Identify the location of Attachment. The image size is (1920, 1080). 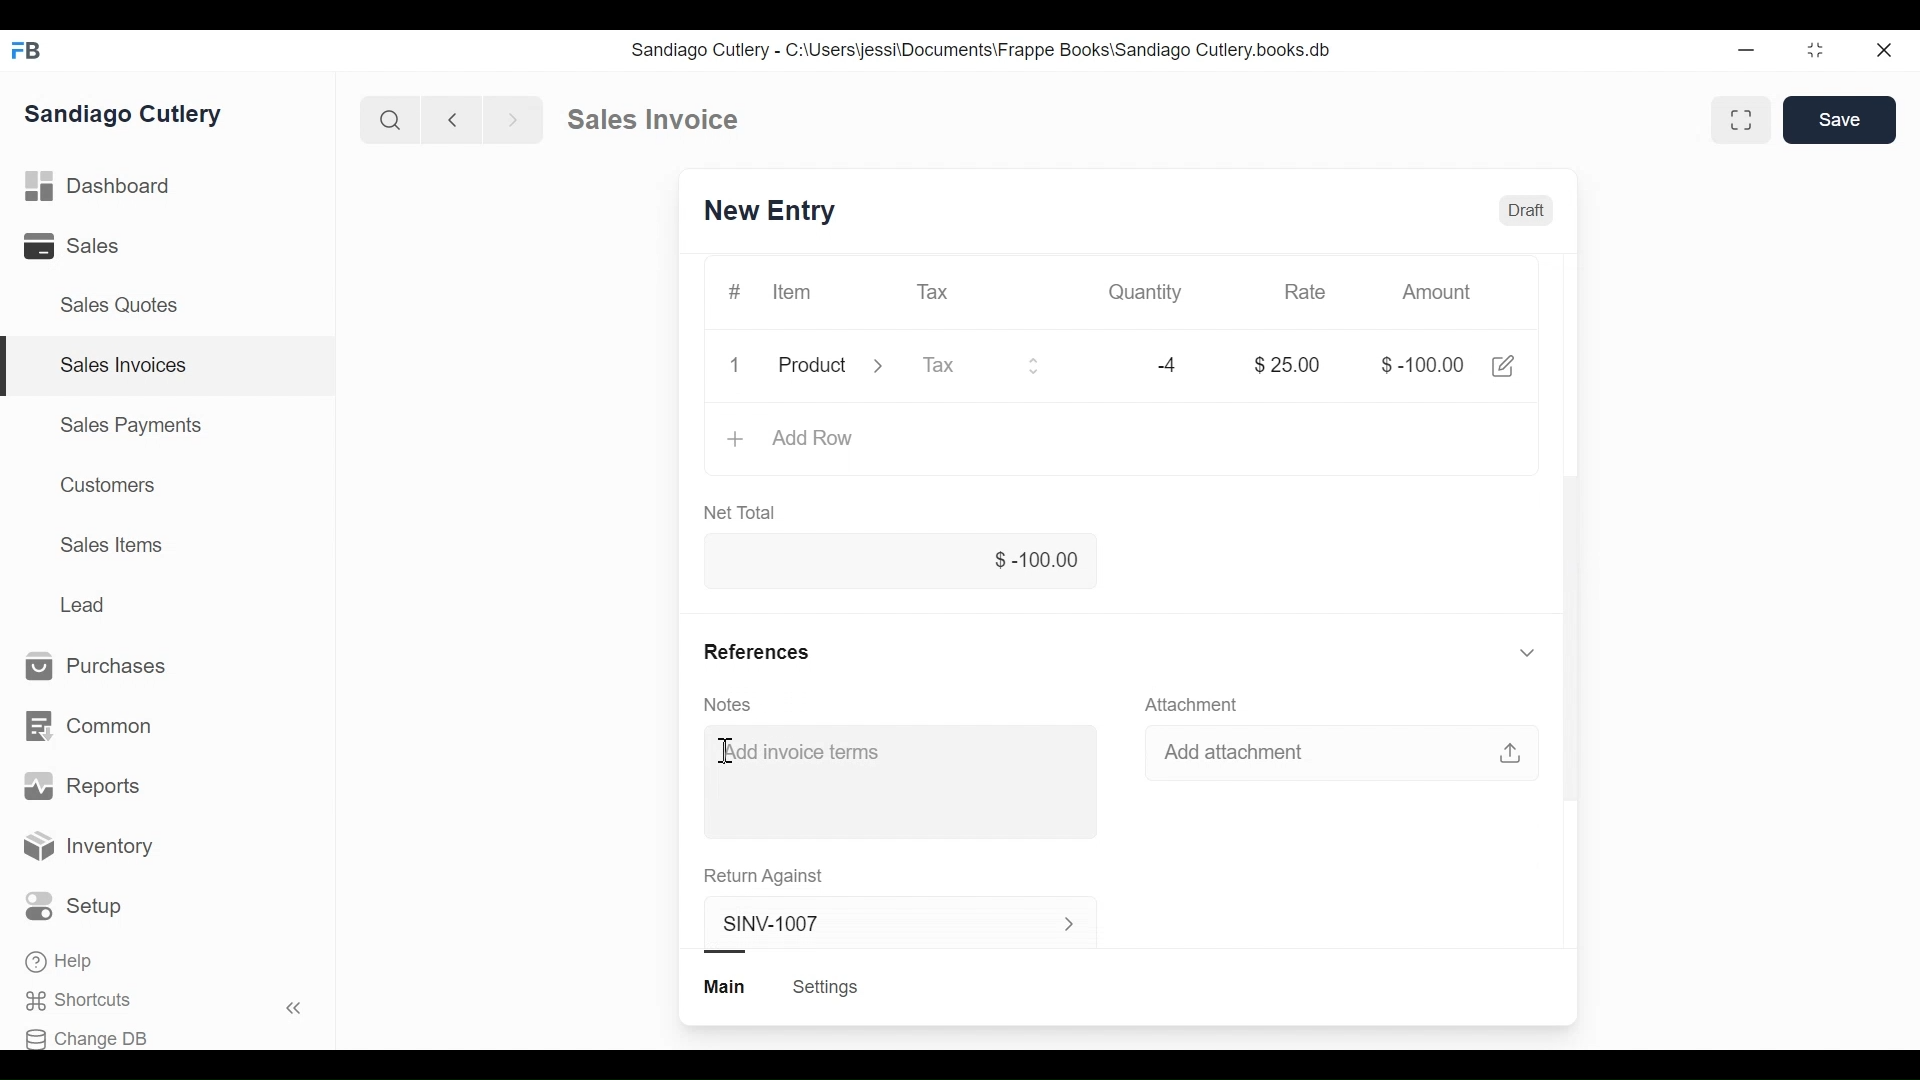
(1195, 703).